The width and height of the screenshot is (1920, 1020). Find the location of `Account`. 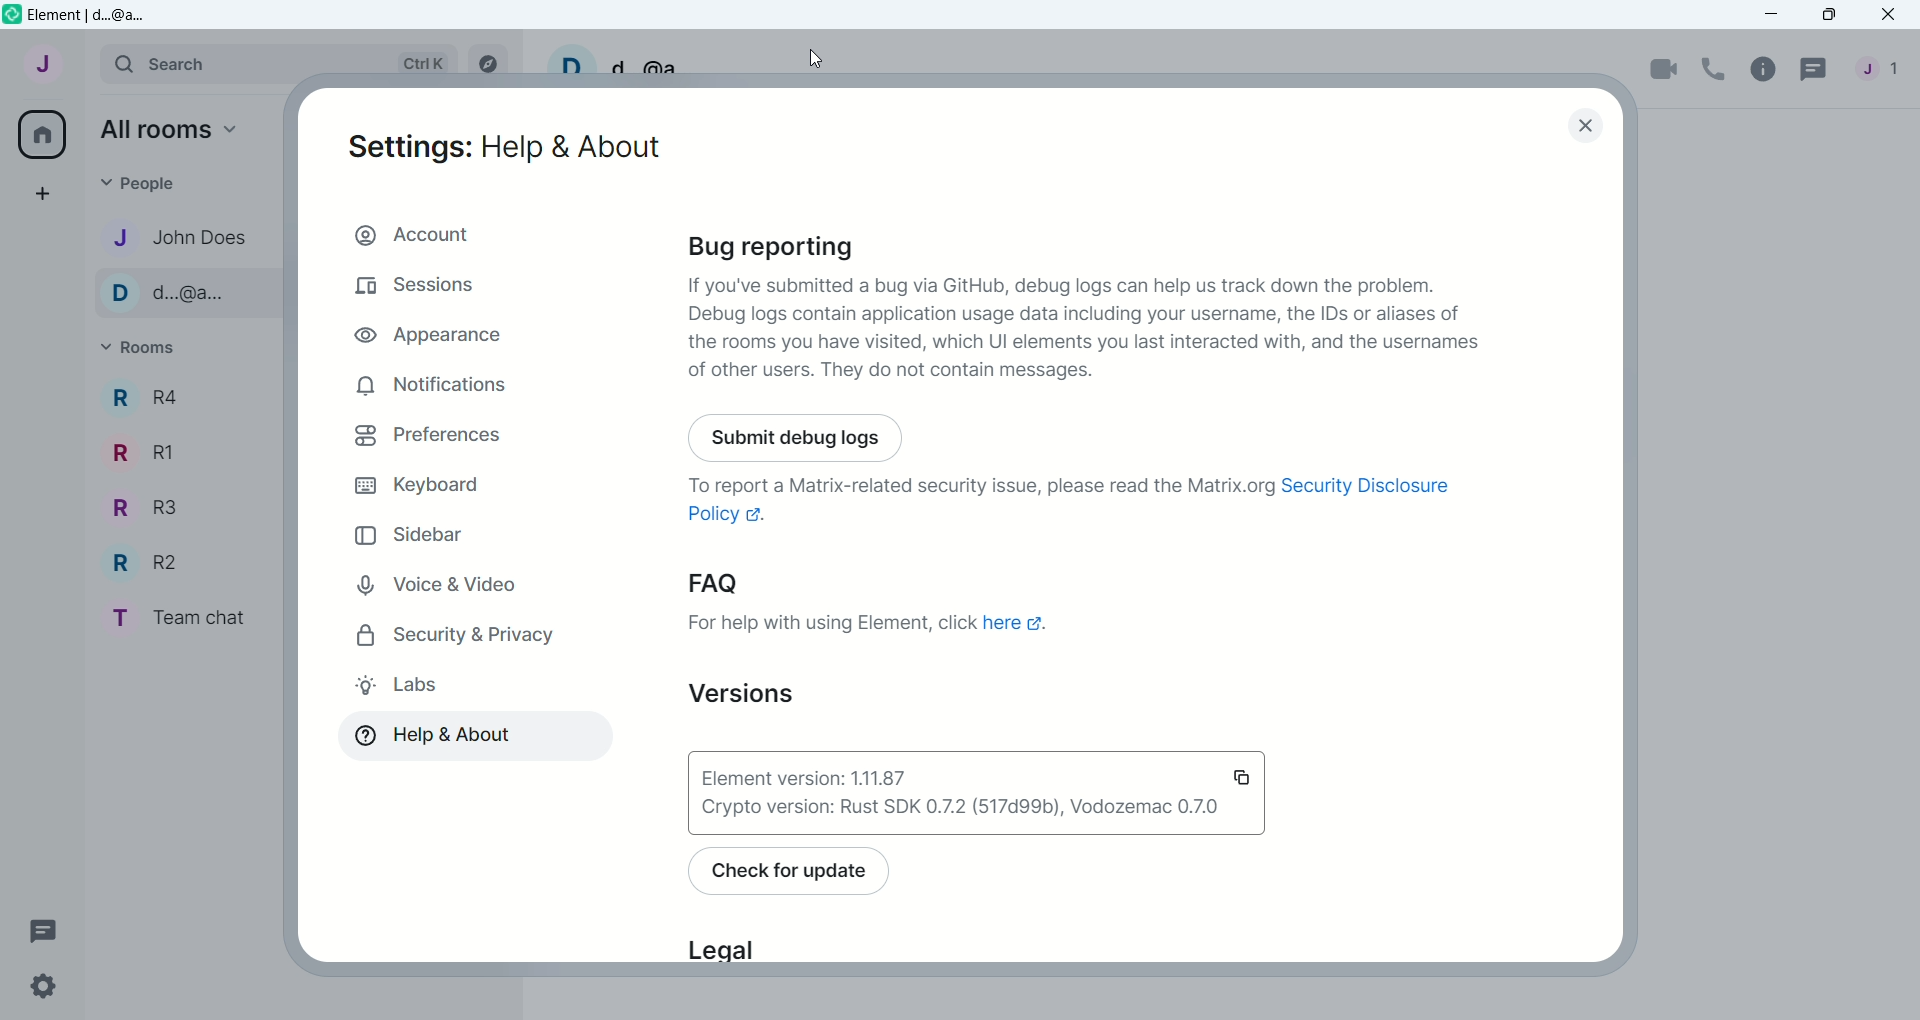

Account is located at coordinates (416, 234).